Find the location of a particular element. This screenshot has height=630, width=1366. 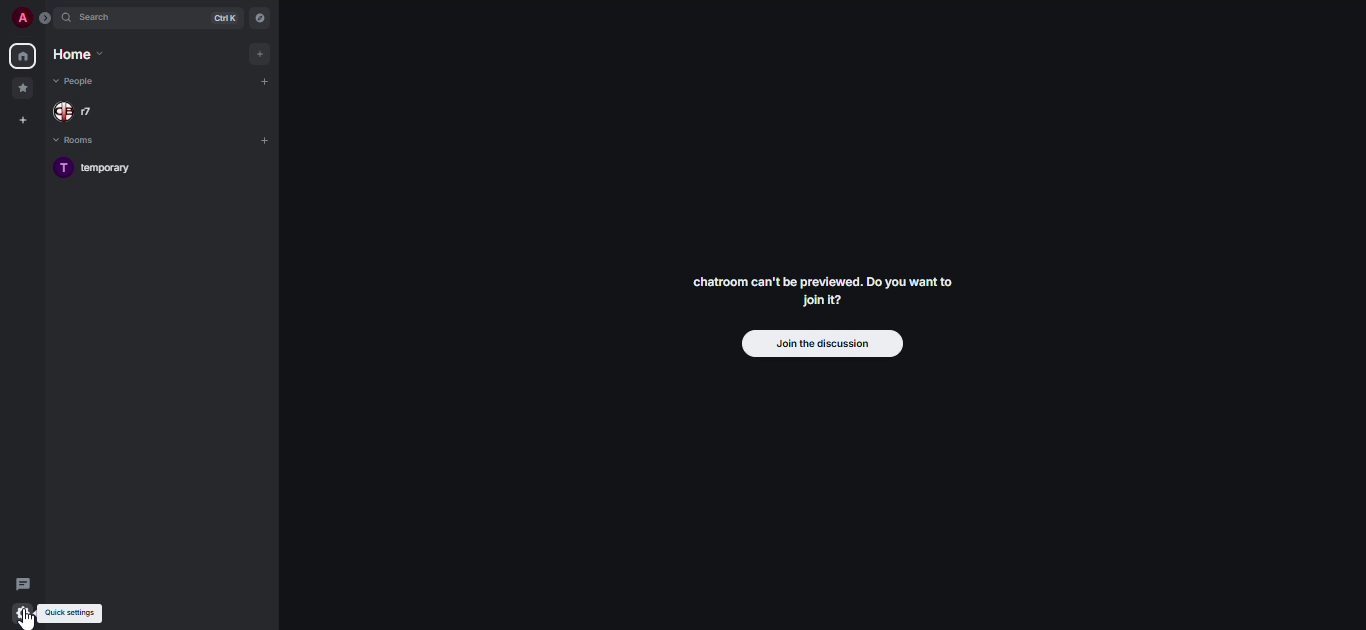

people is located at coordinates (82, 111).